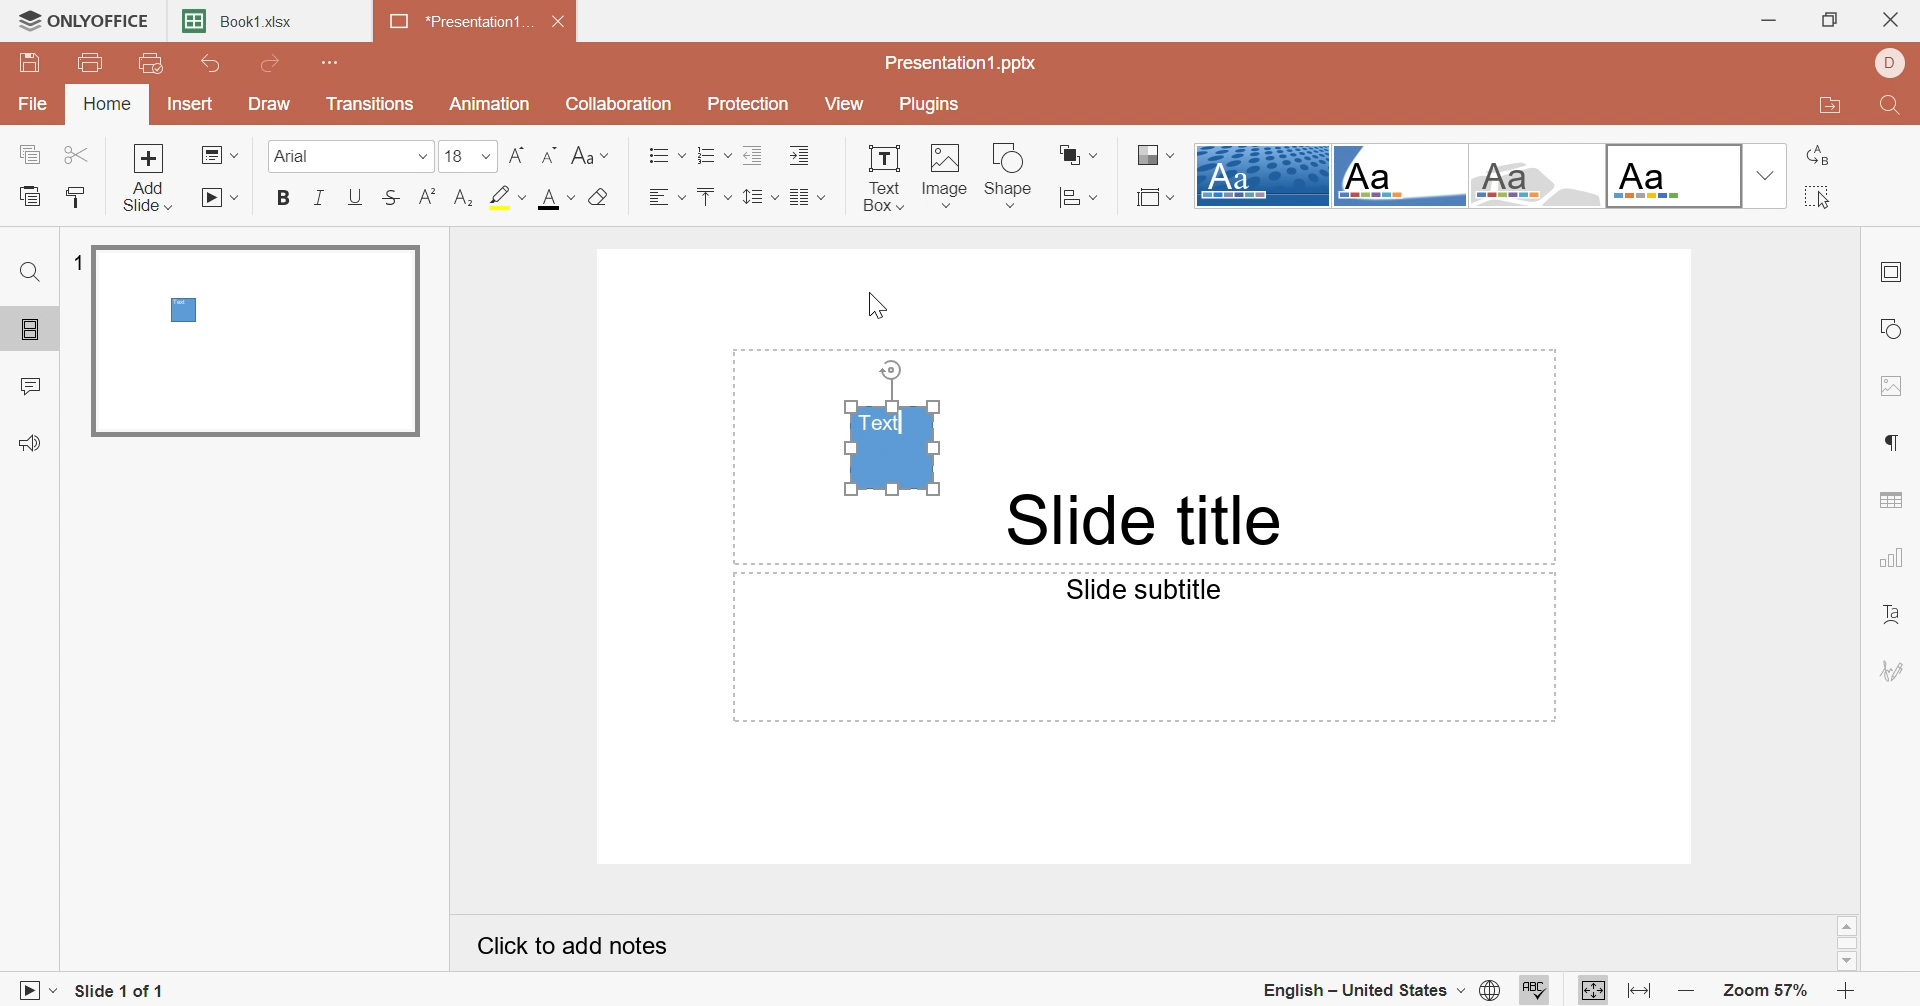 The height and width of the screenshot is (1006, 1920). I want to click on View, so click(841, 106).